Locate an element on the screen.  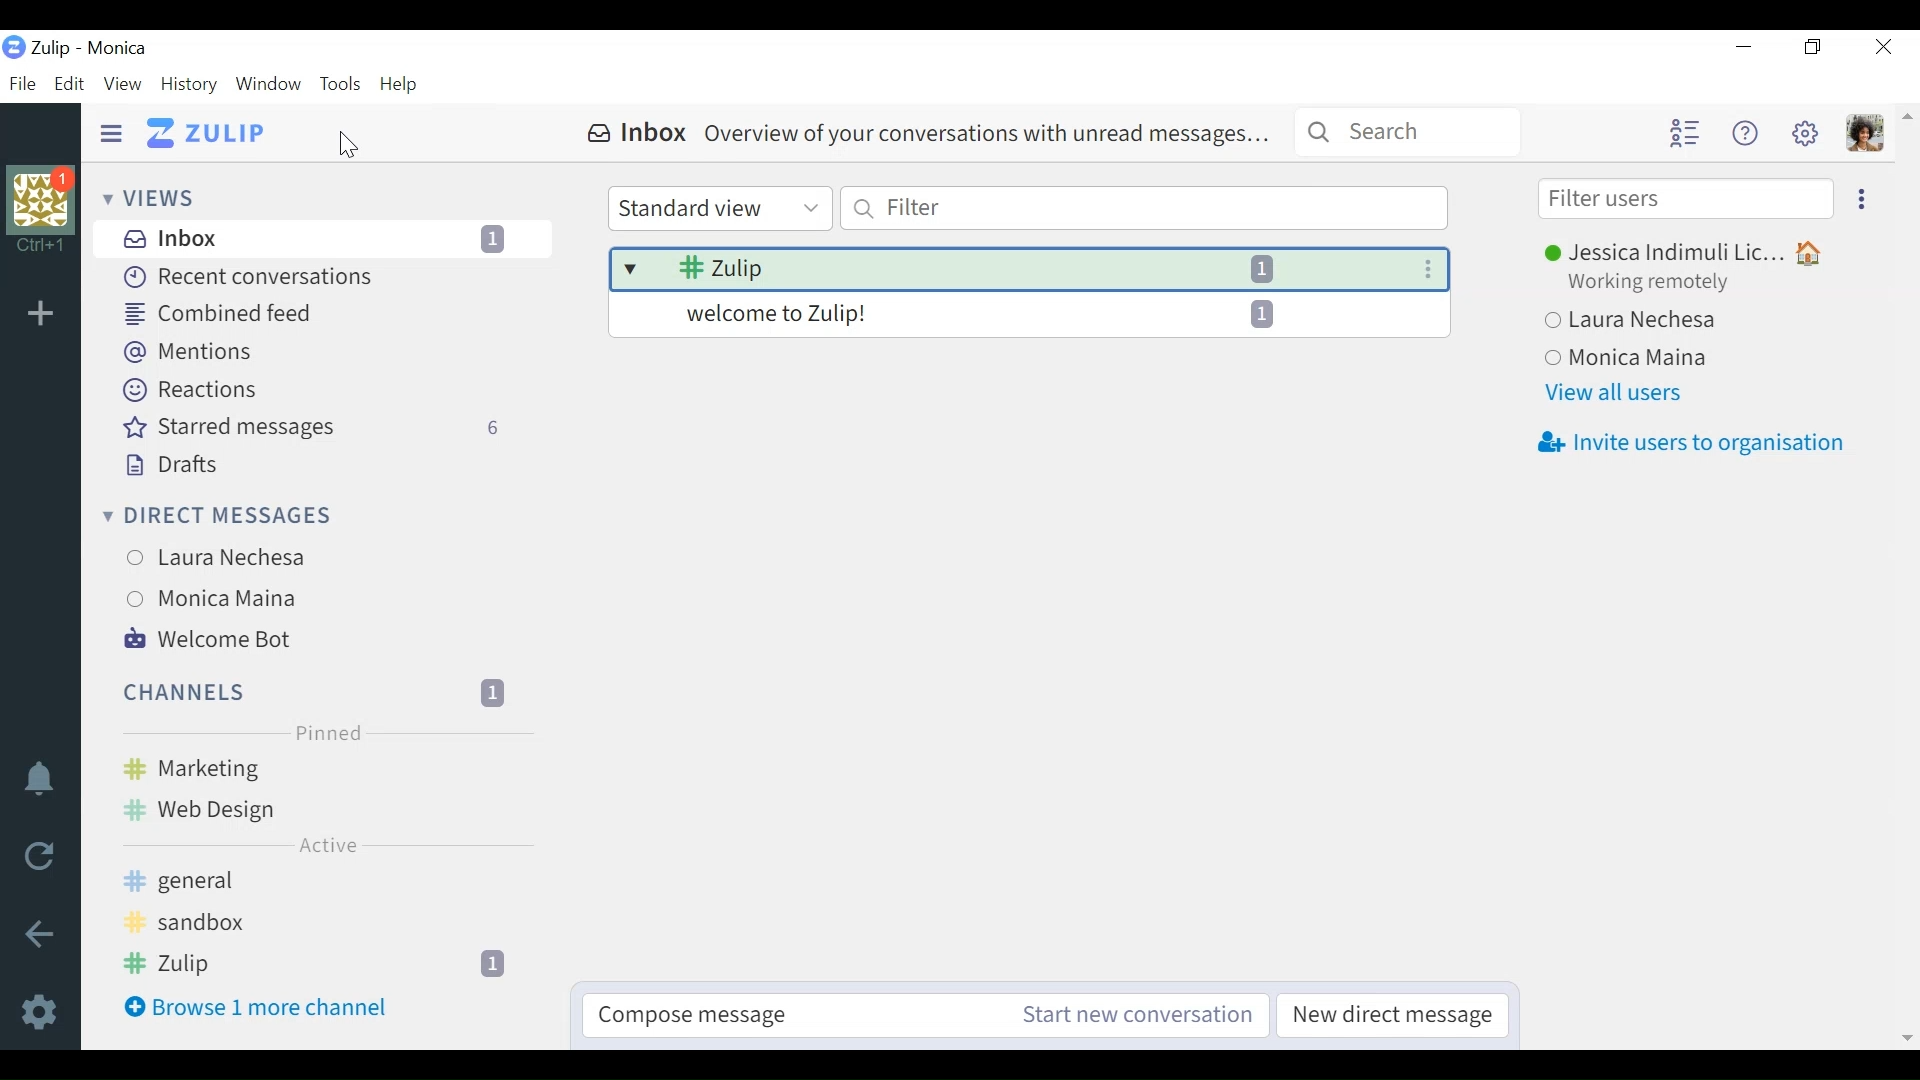
Views dropdown is located at coordinates (153, 199).